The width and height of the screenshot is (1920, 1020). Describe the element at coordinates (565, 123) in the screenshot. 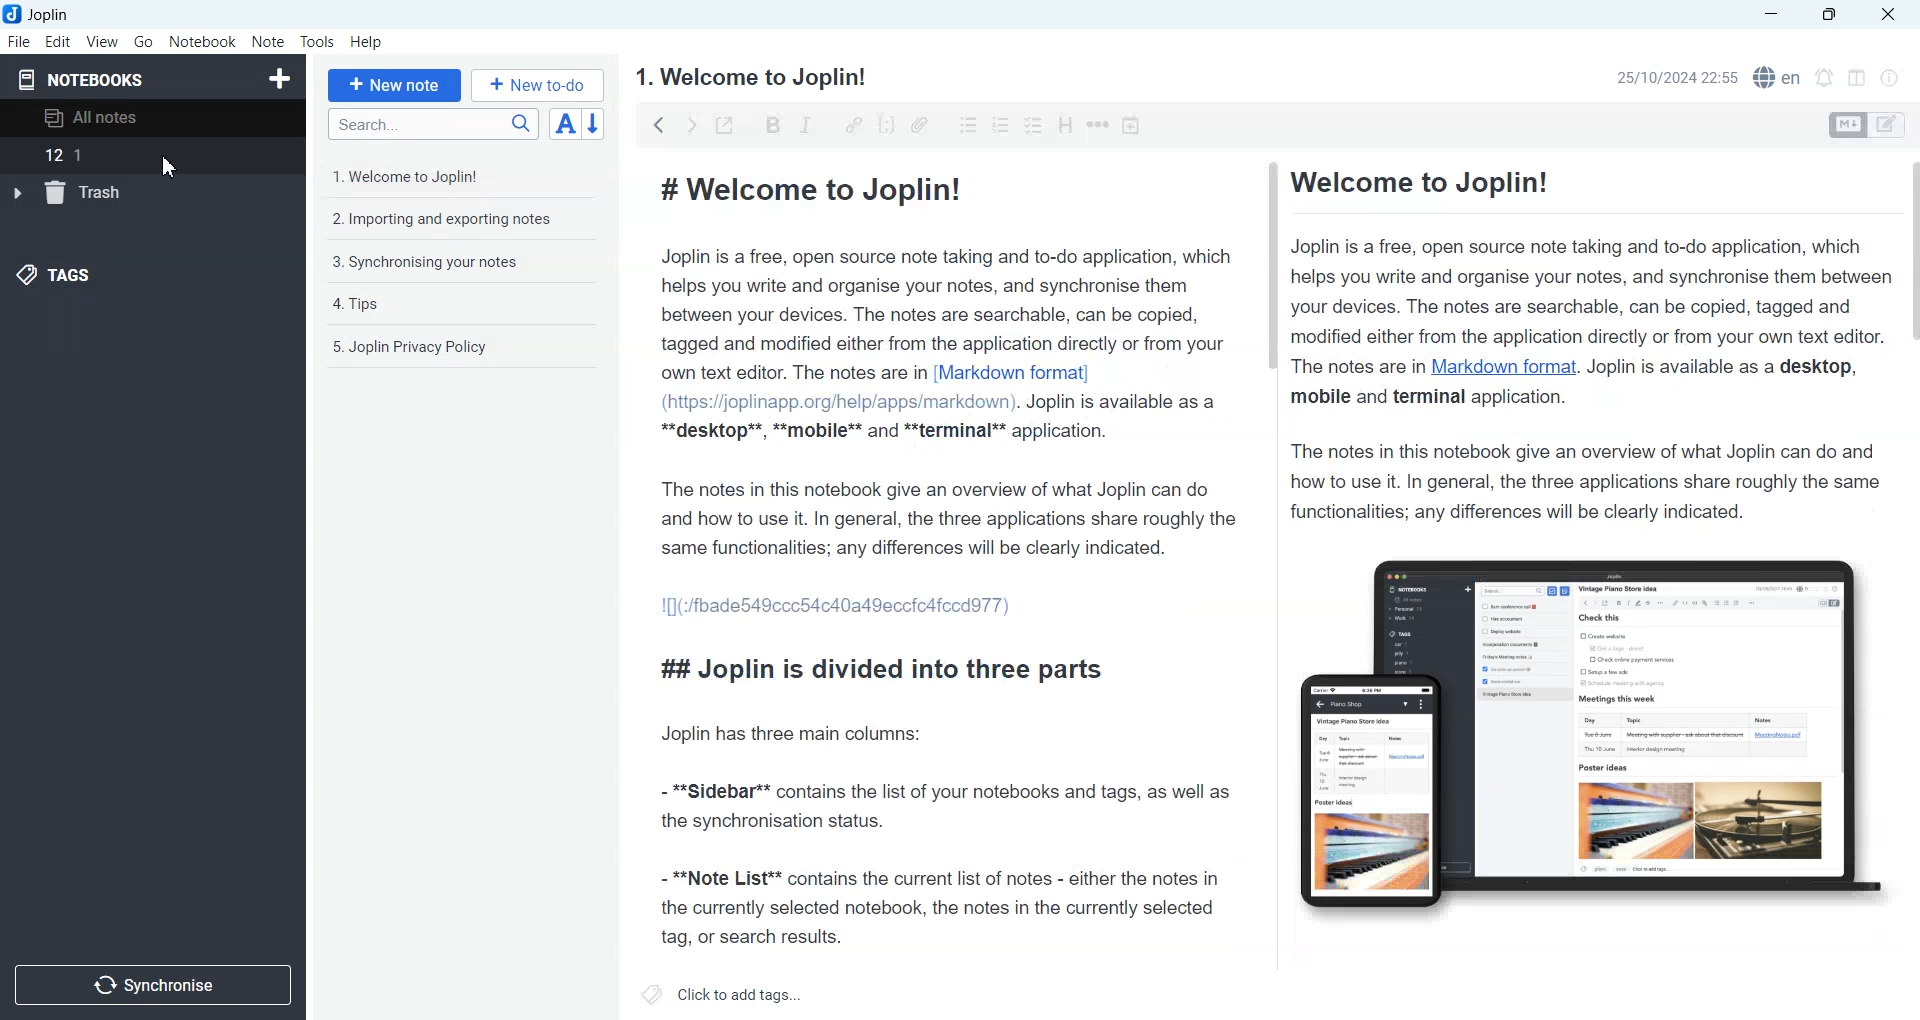

I see `Toggle sort order field` at that location.